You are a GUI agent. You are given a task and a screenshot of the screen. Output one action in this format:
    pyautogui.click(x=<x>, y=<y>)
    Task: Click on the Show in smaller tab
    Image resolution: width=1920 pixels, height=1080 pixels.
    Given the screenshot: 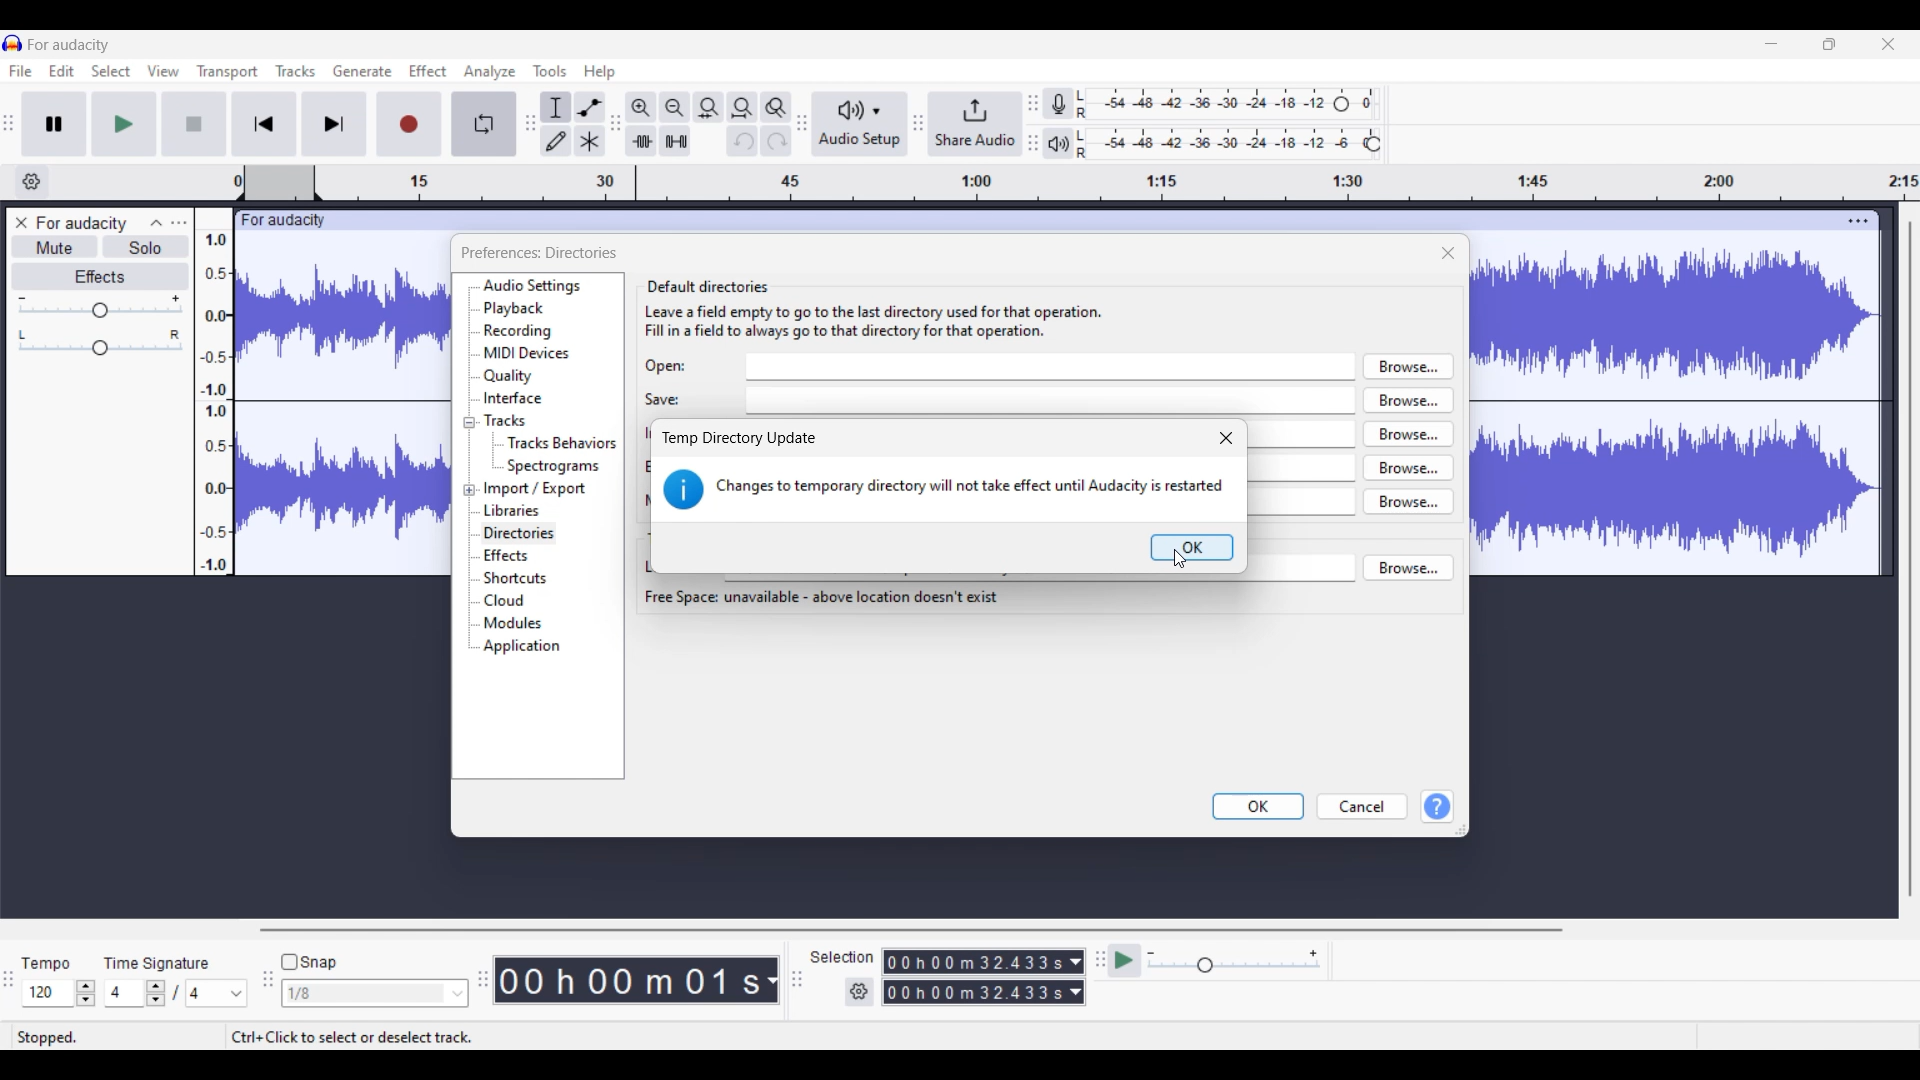 What is the action you would take?
    pyautogui.click(x=1830, y=44)
    